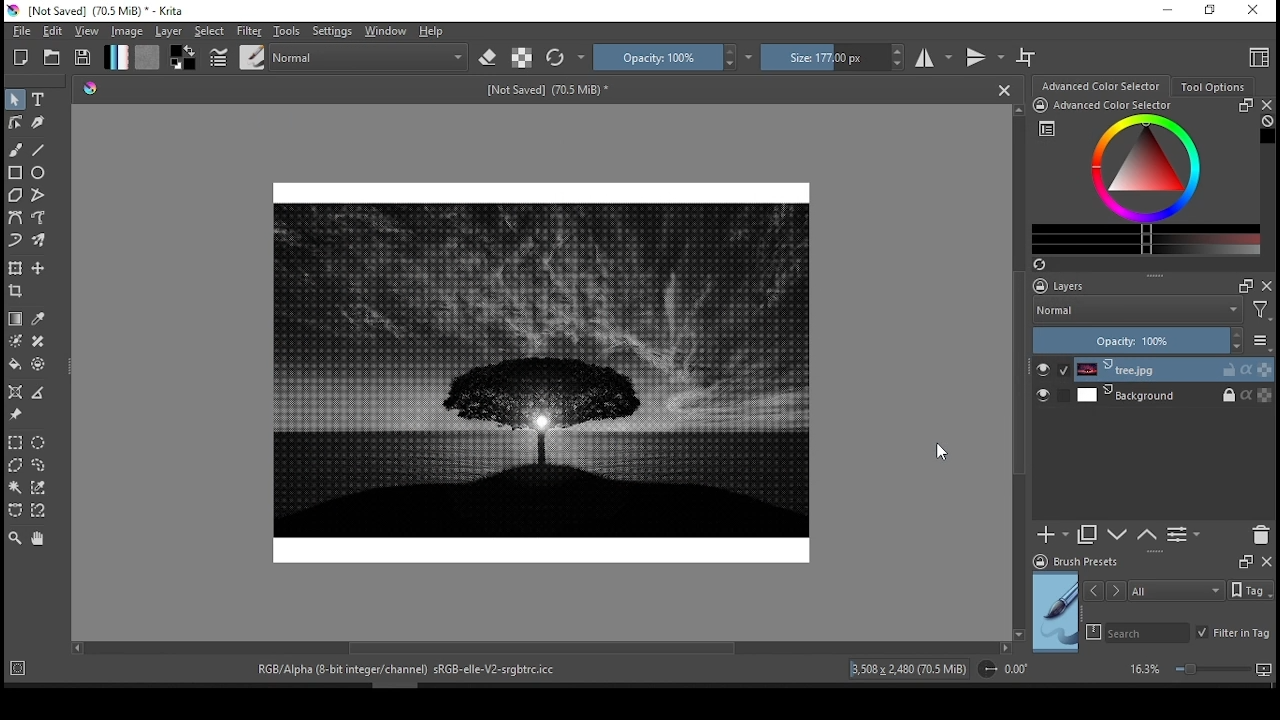 This screenshot has height=720, width=1280. Describe the element at coordinates (14, 122) in the screenshot. I see `edit shapes tool` at that location.